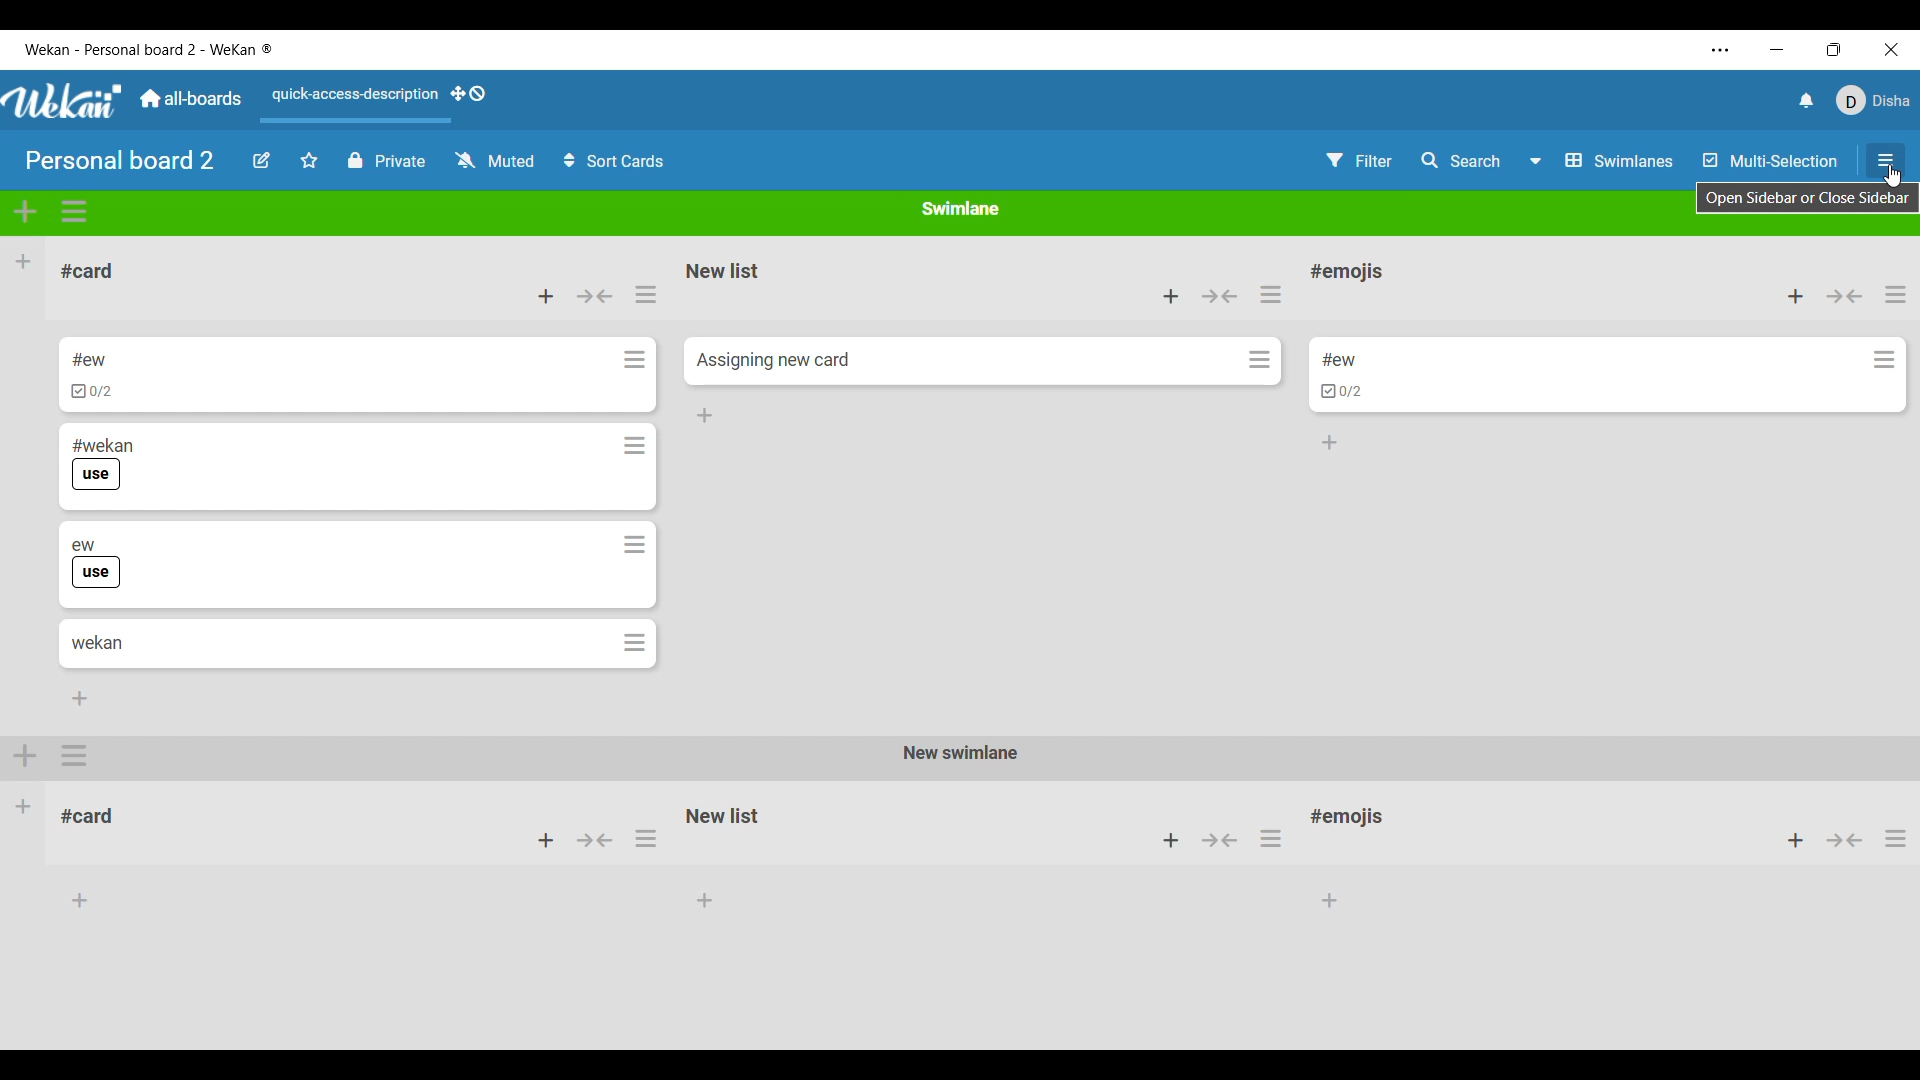 Image resolution: width=1920 pixels, height=1080 pixels. Describe the element at coordinates (352, 102) in the screenshot. I see `Quick access description` at that location.